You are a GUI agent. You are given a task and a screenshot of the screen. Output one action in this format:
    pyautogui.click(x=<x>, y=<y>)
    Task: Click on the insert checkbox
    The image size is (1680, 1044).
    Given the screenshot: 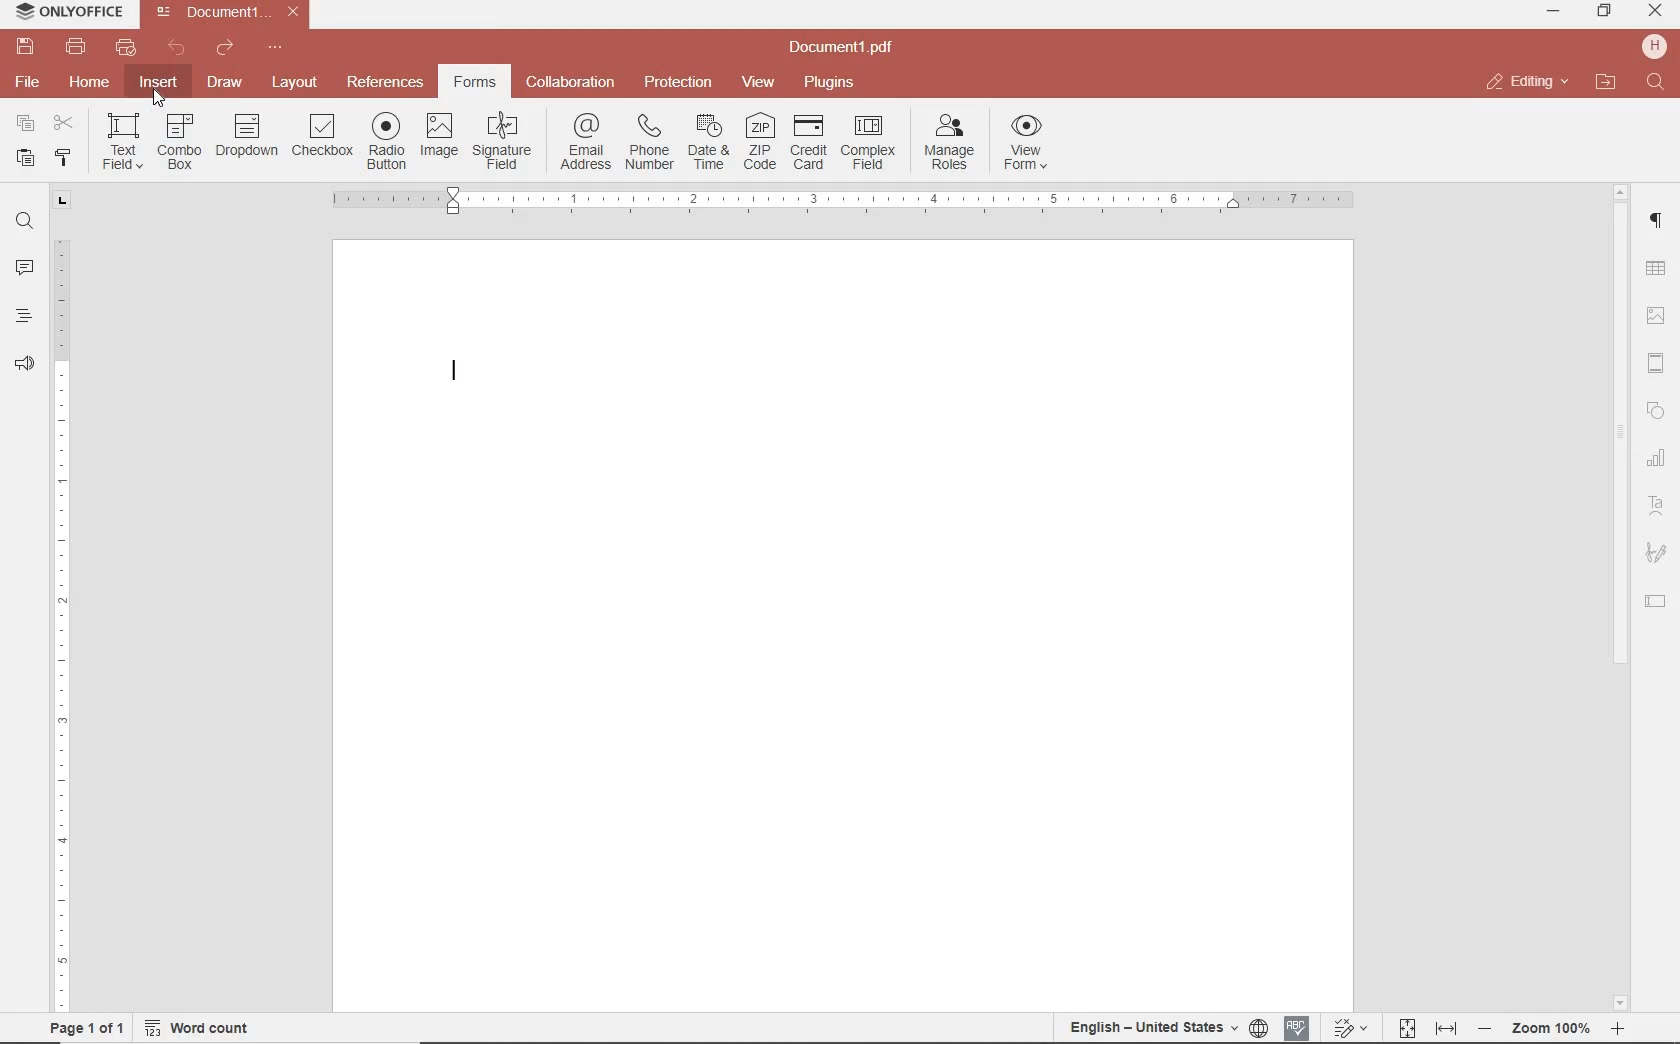 What is the action you would take?
    pyautogui.click(x=322, y=136)
    